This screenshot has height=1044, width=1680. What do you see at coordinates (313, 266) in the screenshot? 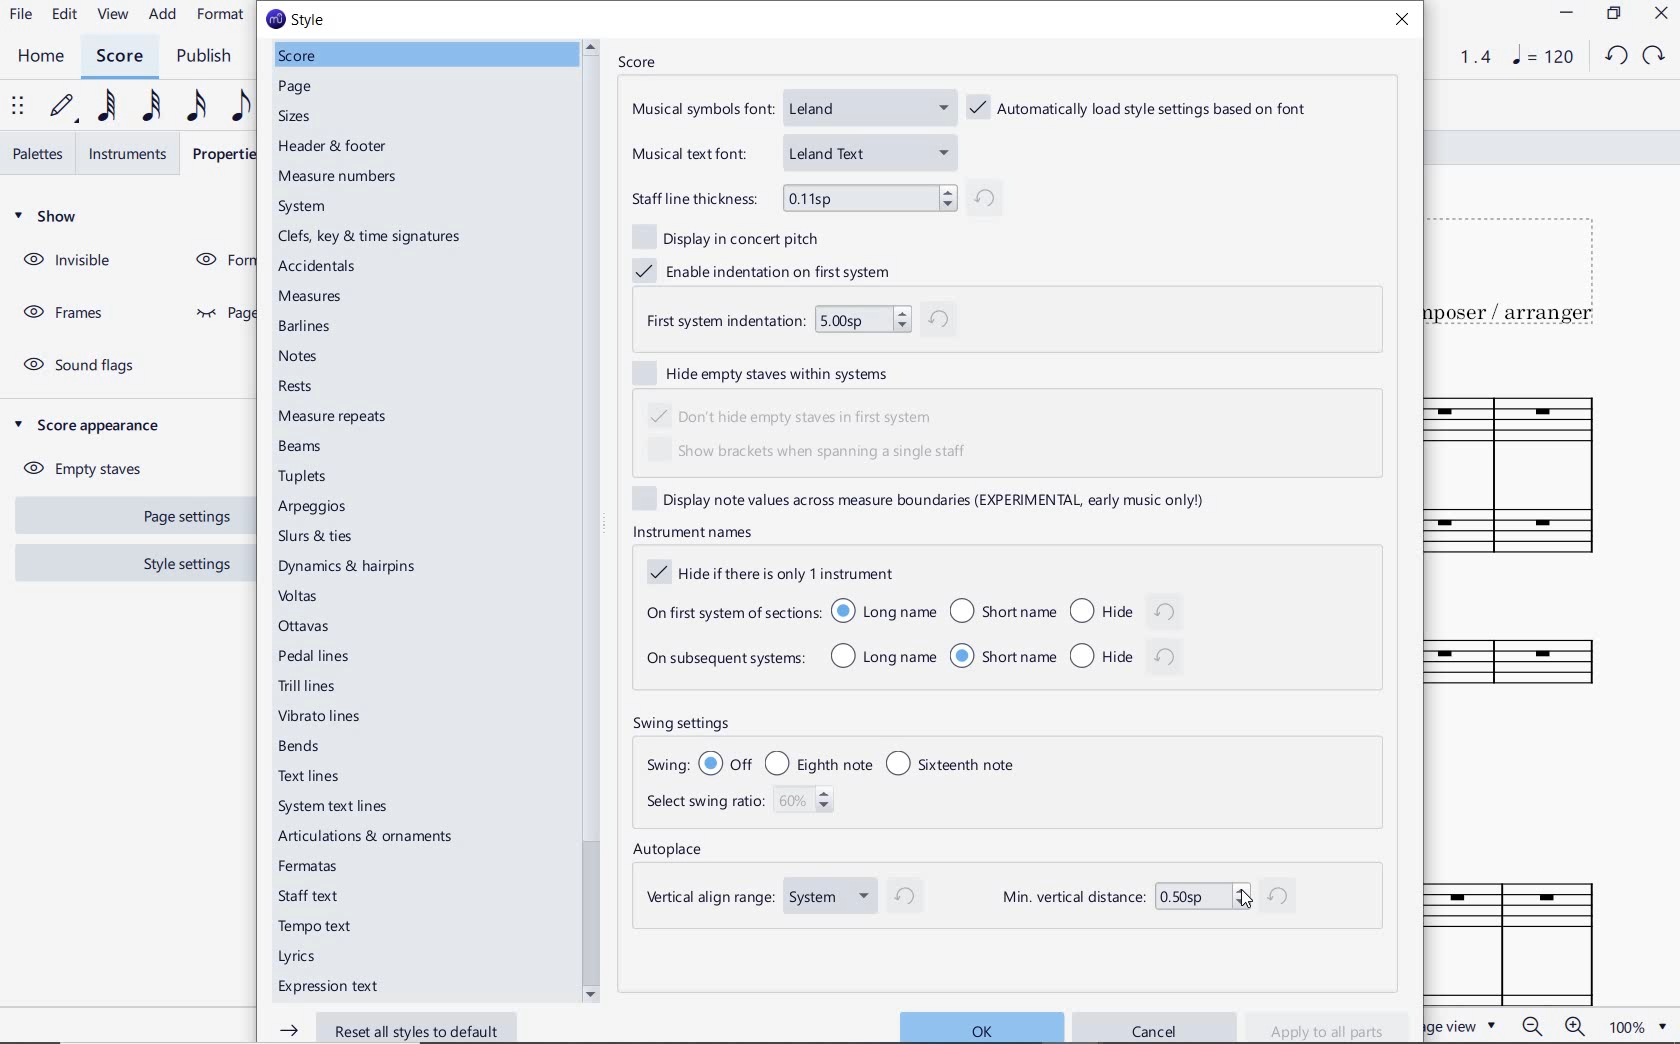
I see `accidentals` at bounding box center [313, 266].